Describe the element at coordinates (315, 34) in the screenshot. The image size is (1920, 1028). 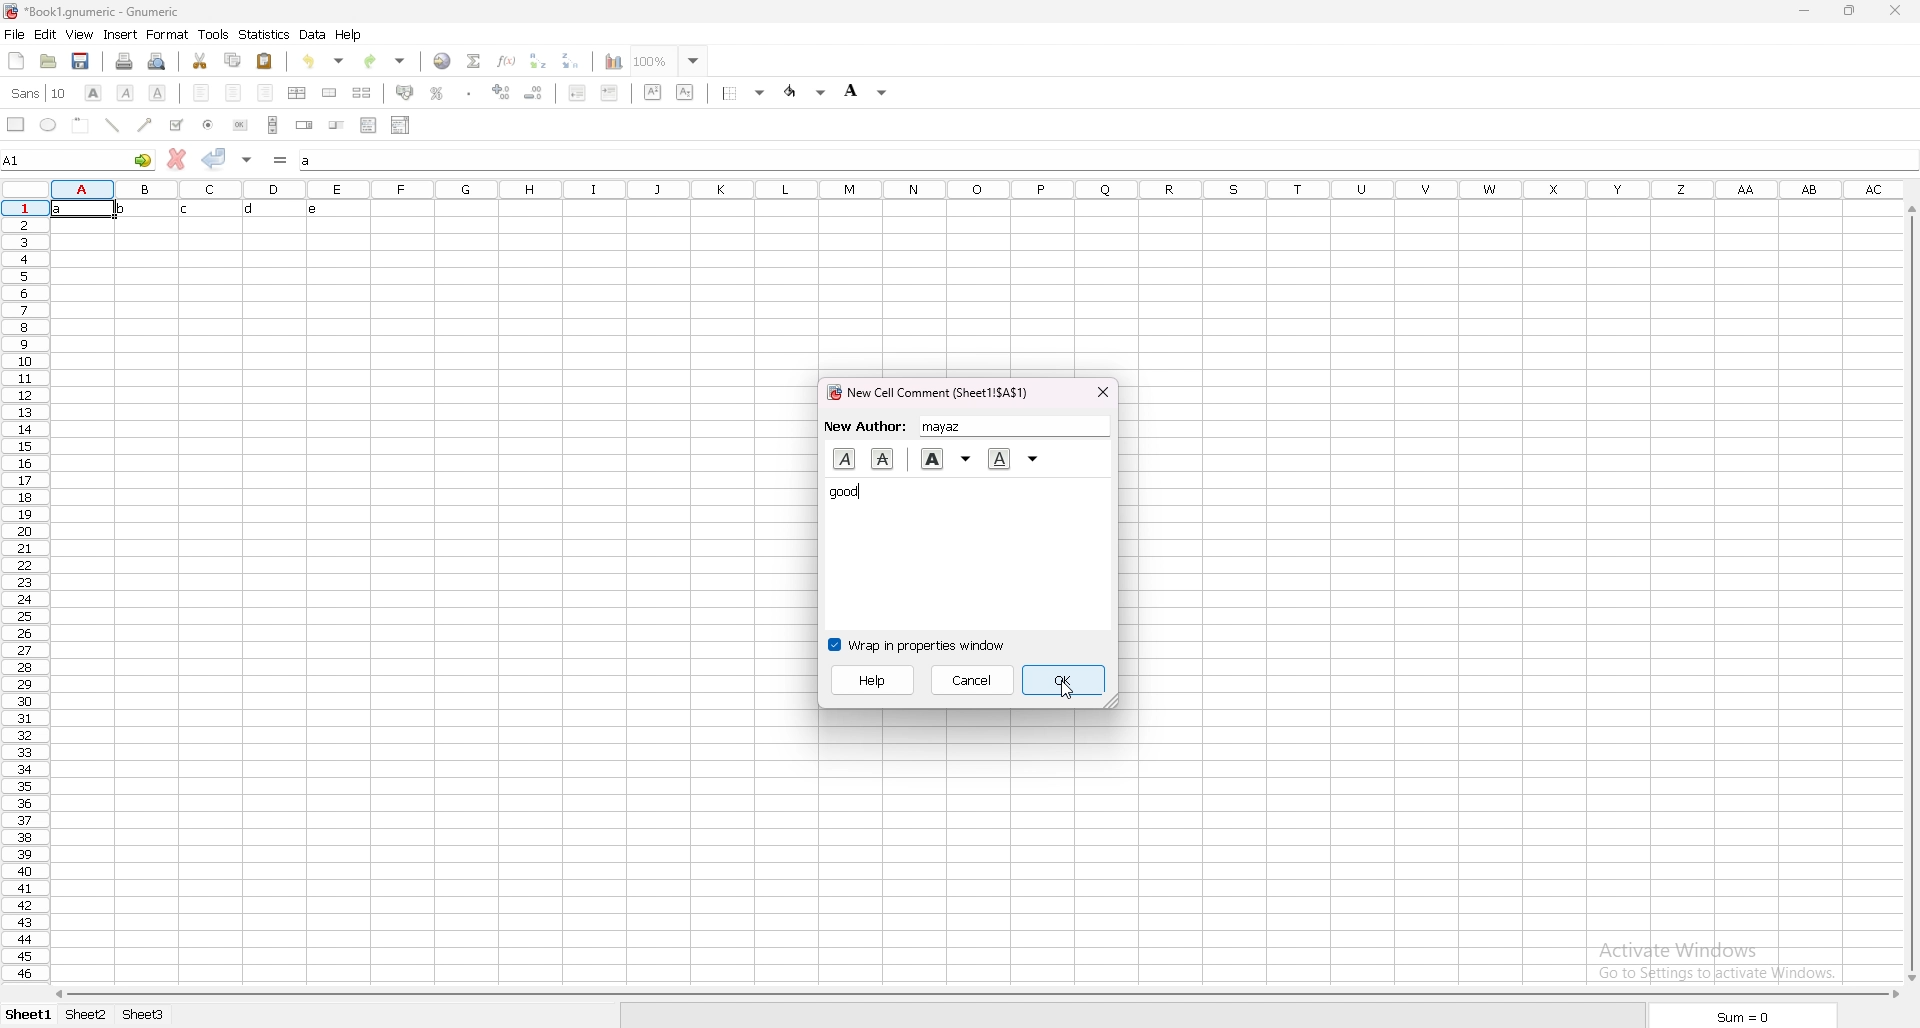
I see `data` at that location.